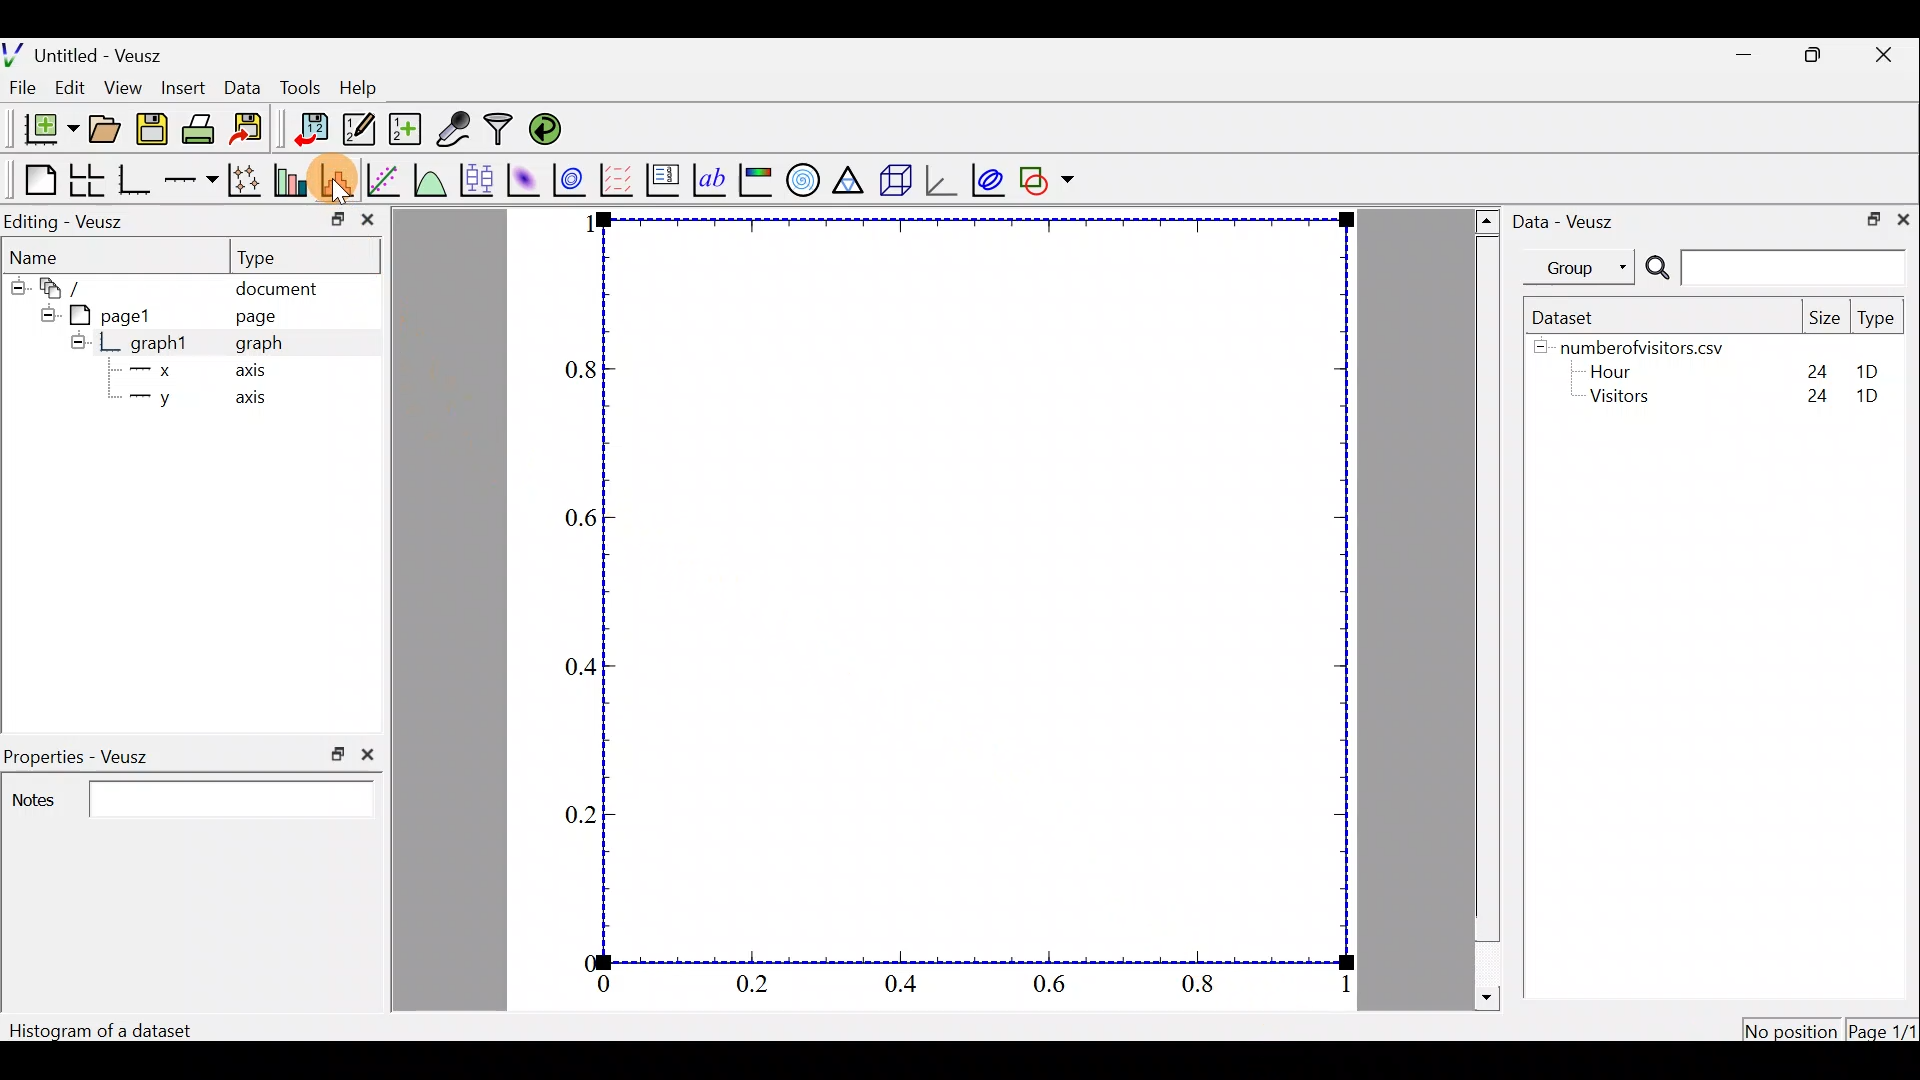 Image resolution: width=1920 pixels, height=1080 pixels. Describe the element at coordinates (407, 127) in the screenshot. I see `create new datasets using ranges, parametrically or as functions of existing dataset.` at that location.